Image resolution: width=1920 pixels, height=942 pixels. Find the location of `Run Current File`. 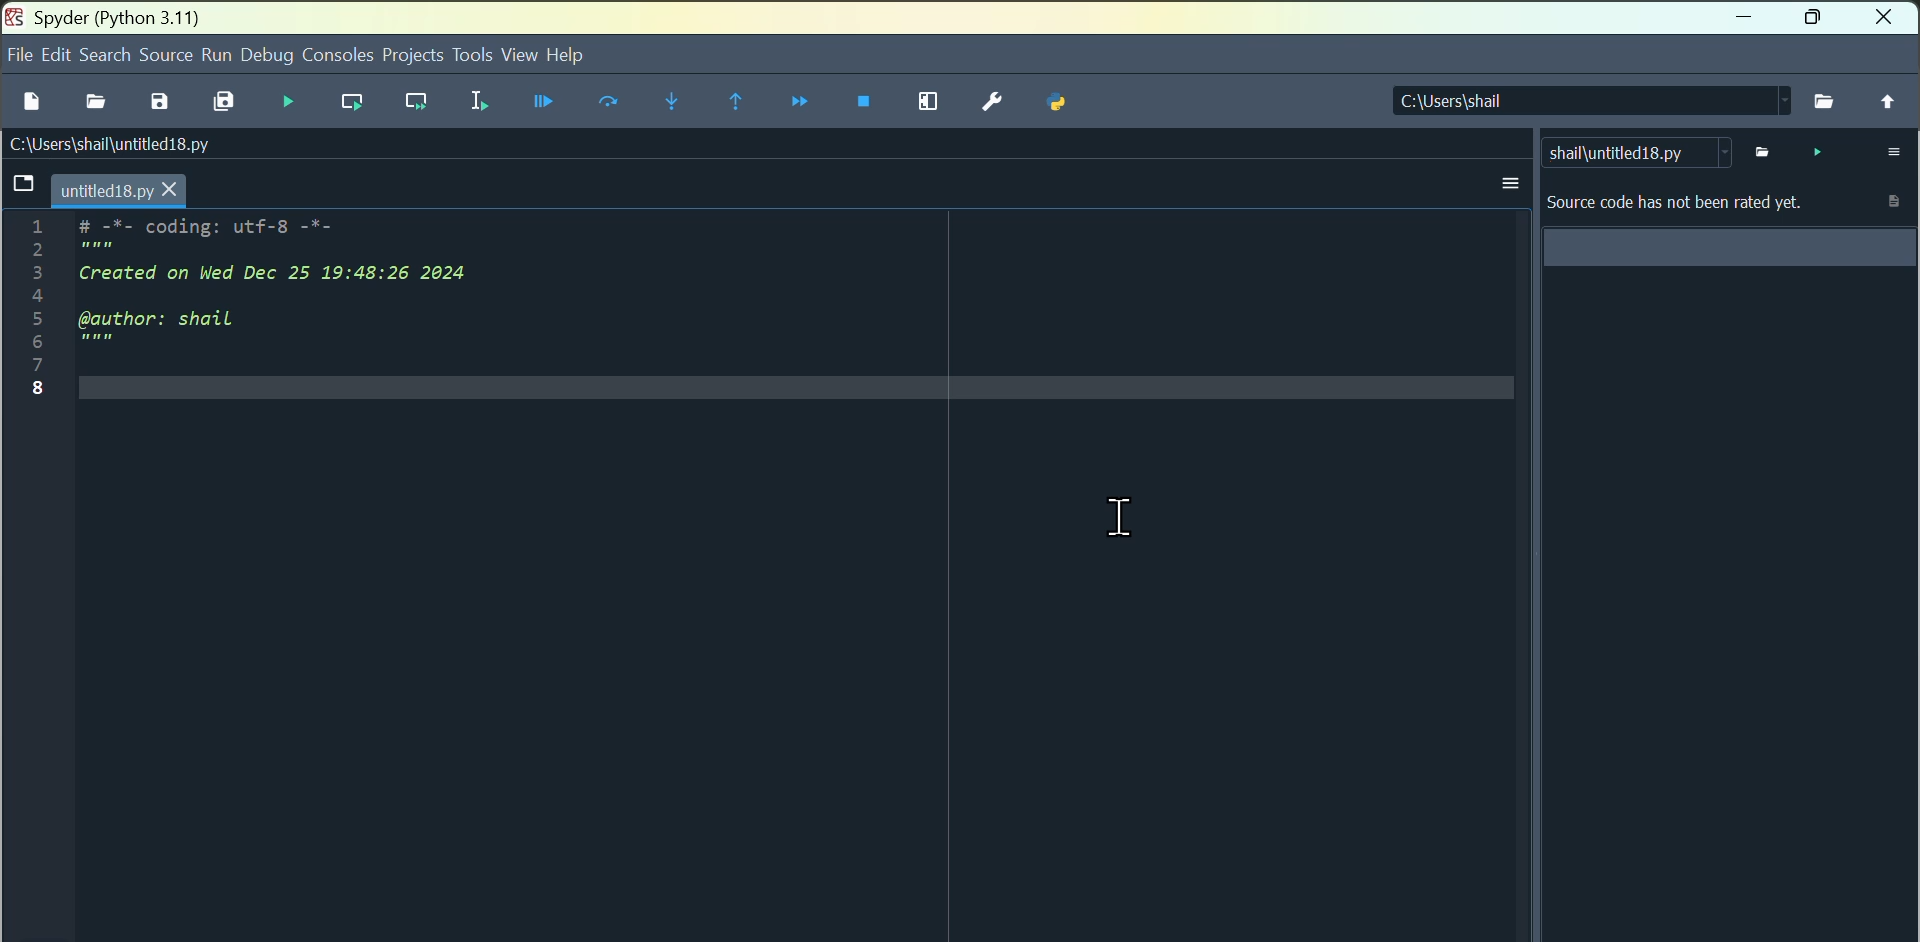

Run Current File is located at coordinates (609, 105).